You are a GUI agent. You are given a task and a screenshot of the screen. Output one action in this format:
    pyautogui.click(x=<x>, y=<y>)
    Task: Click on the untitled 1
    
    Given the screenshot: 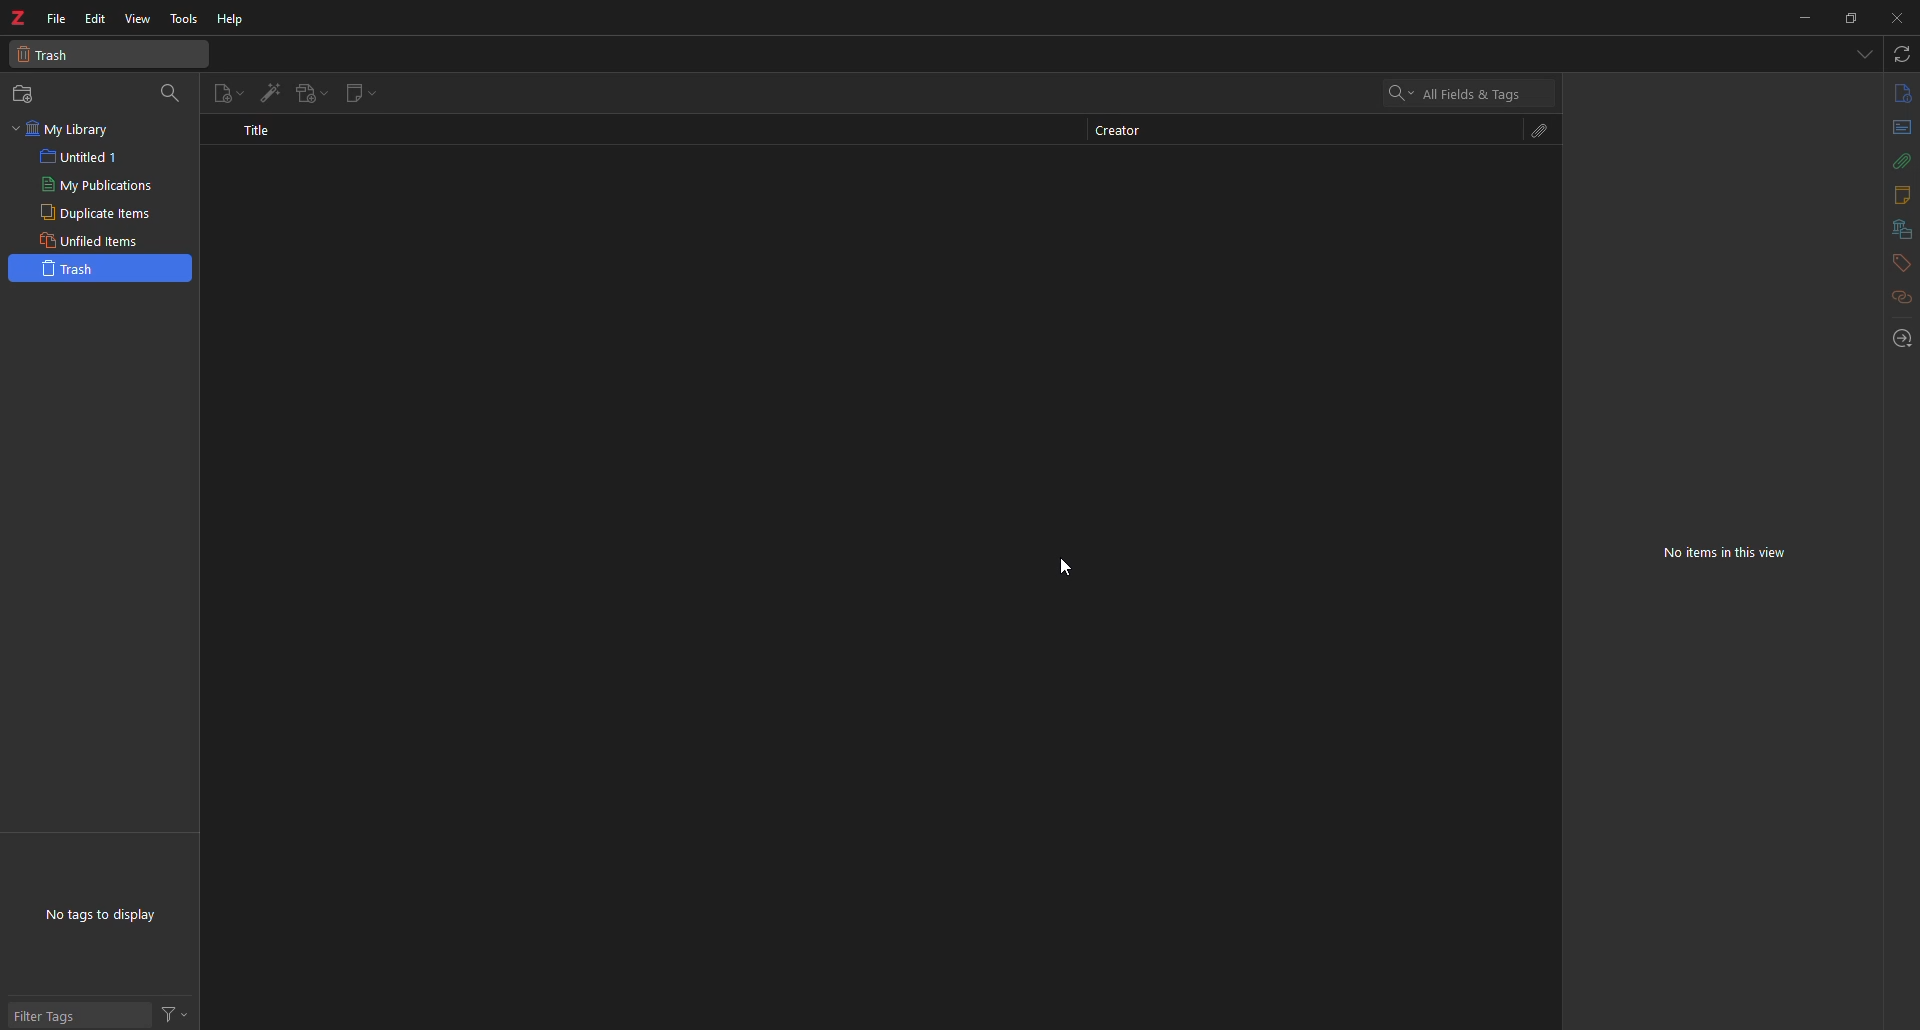 What is the action you would take?
    pyautogui.click(x=83, y=157)
    